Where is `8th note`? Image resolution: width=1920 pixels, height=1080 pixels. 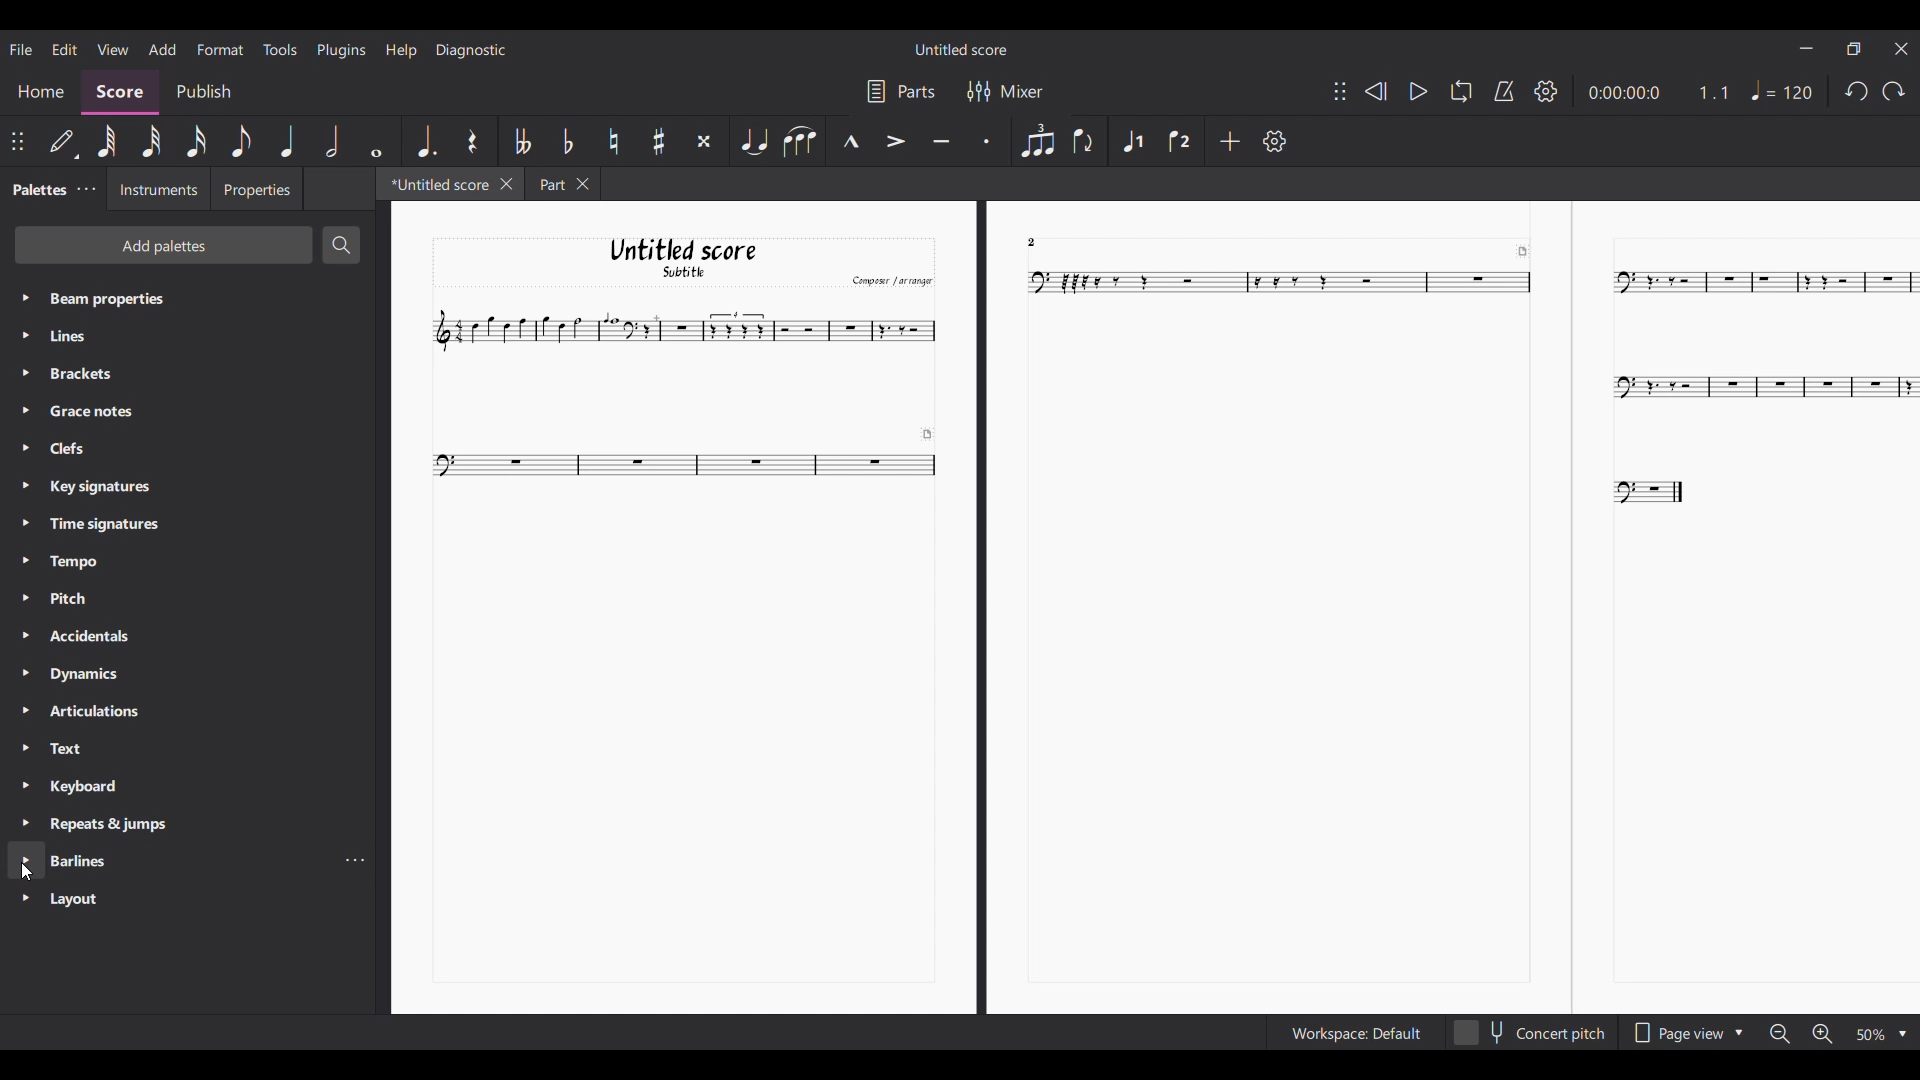 8th note is located at coordinates (240, 141).